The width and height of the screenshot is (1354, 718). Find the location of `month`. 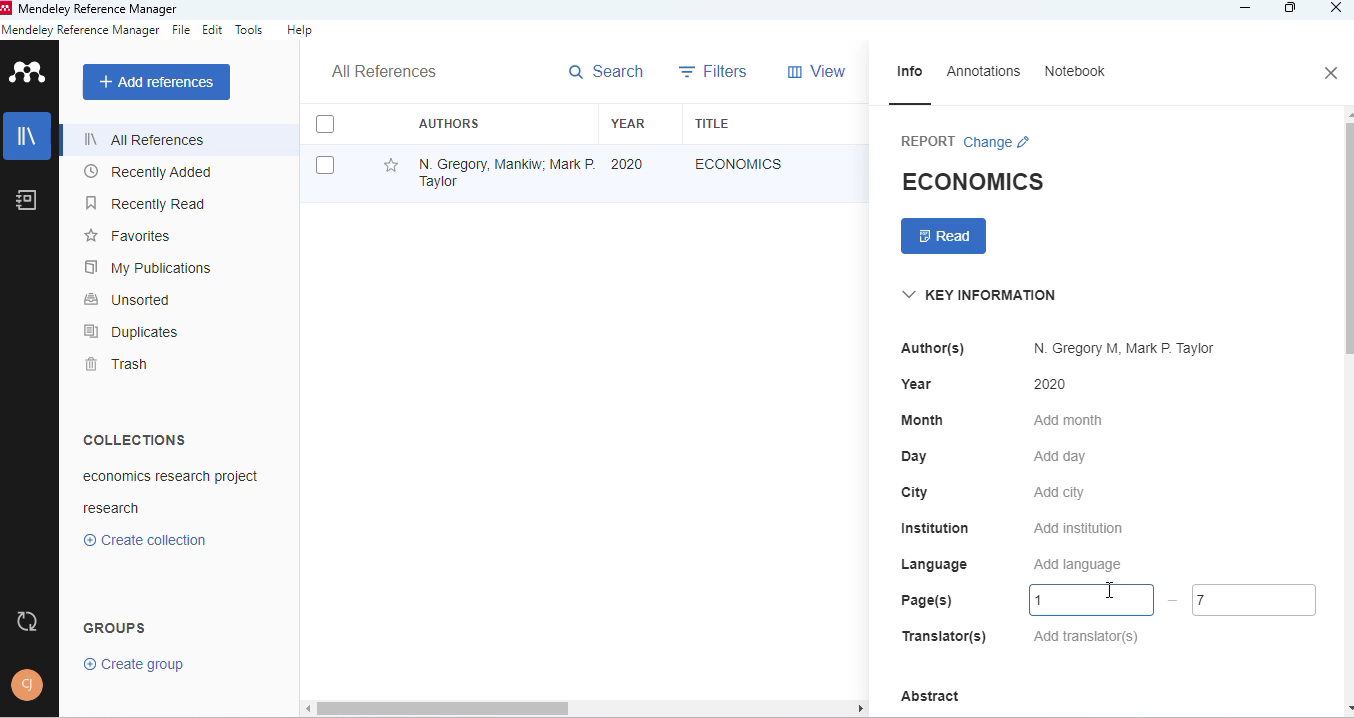

month is located at coordinates (922, 420).